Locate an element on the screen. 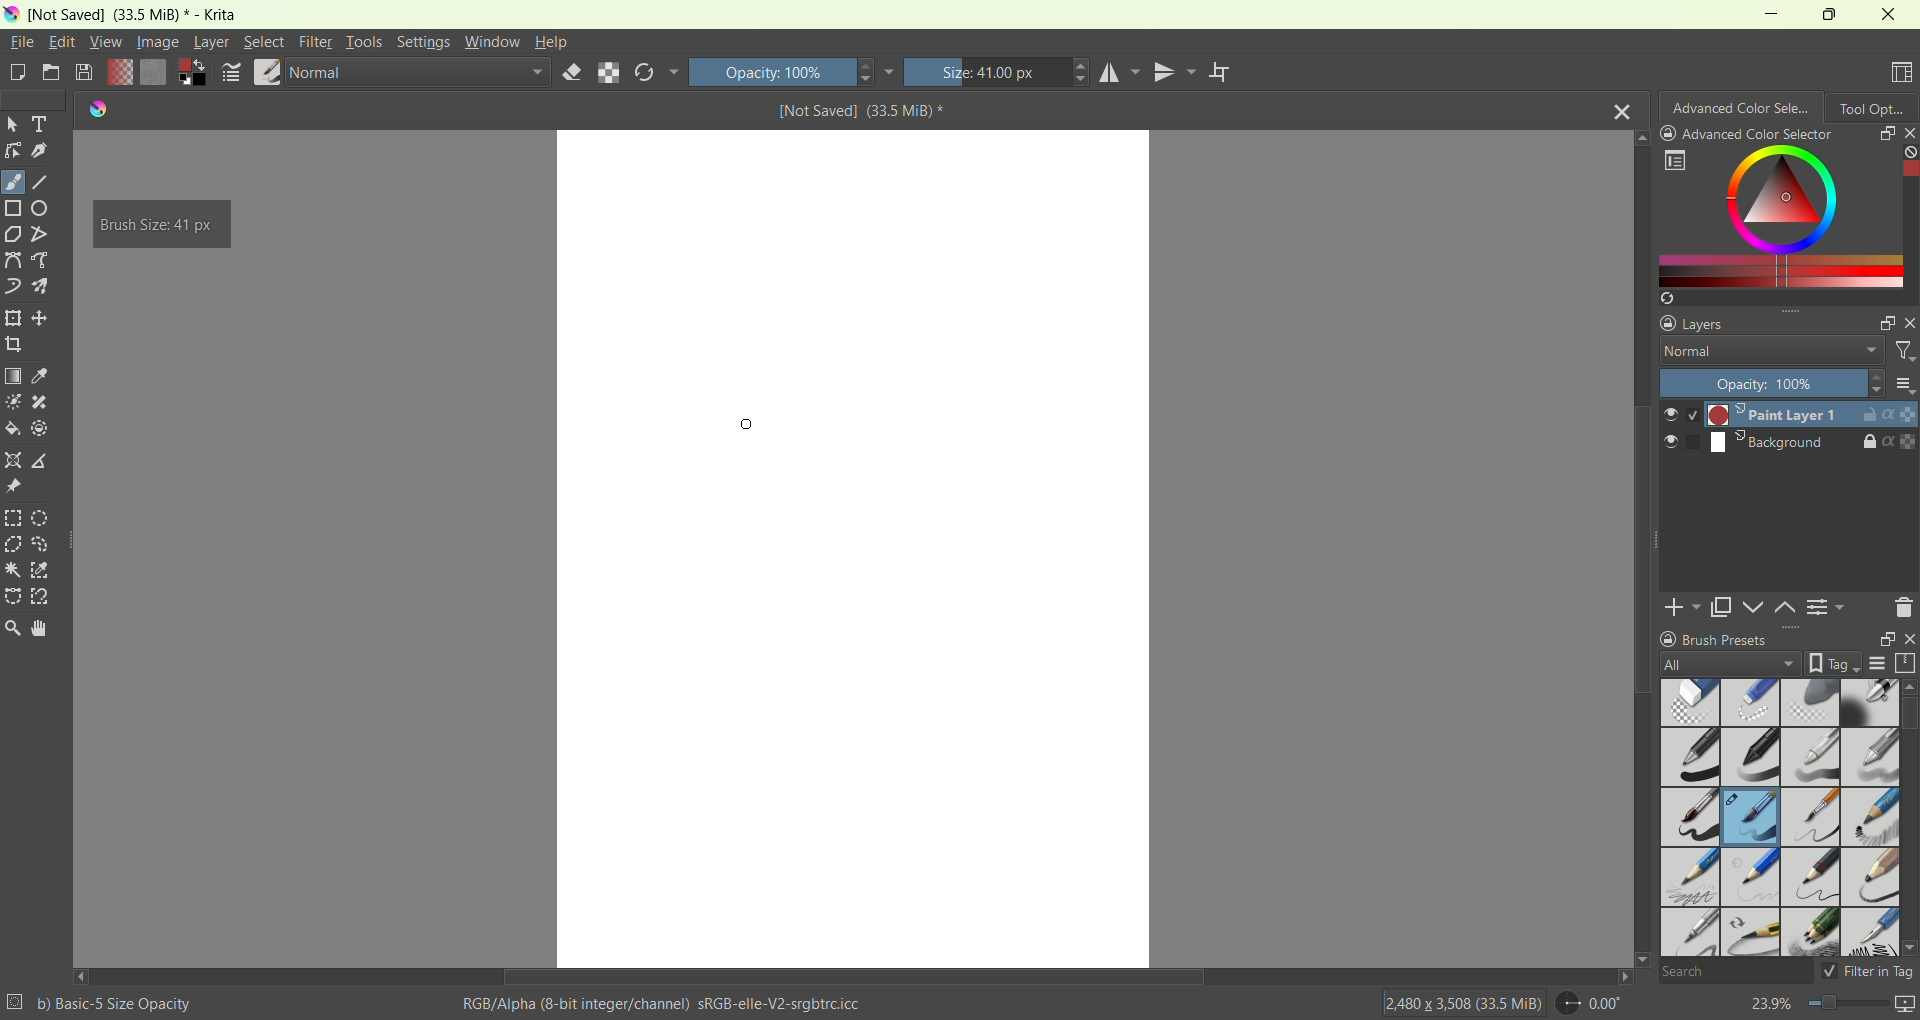 This screenshot has height=1020, width=1920. basic 4 is located at coordinates (1871, 754).